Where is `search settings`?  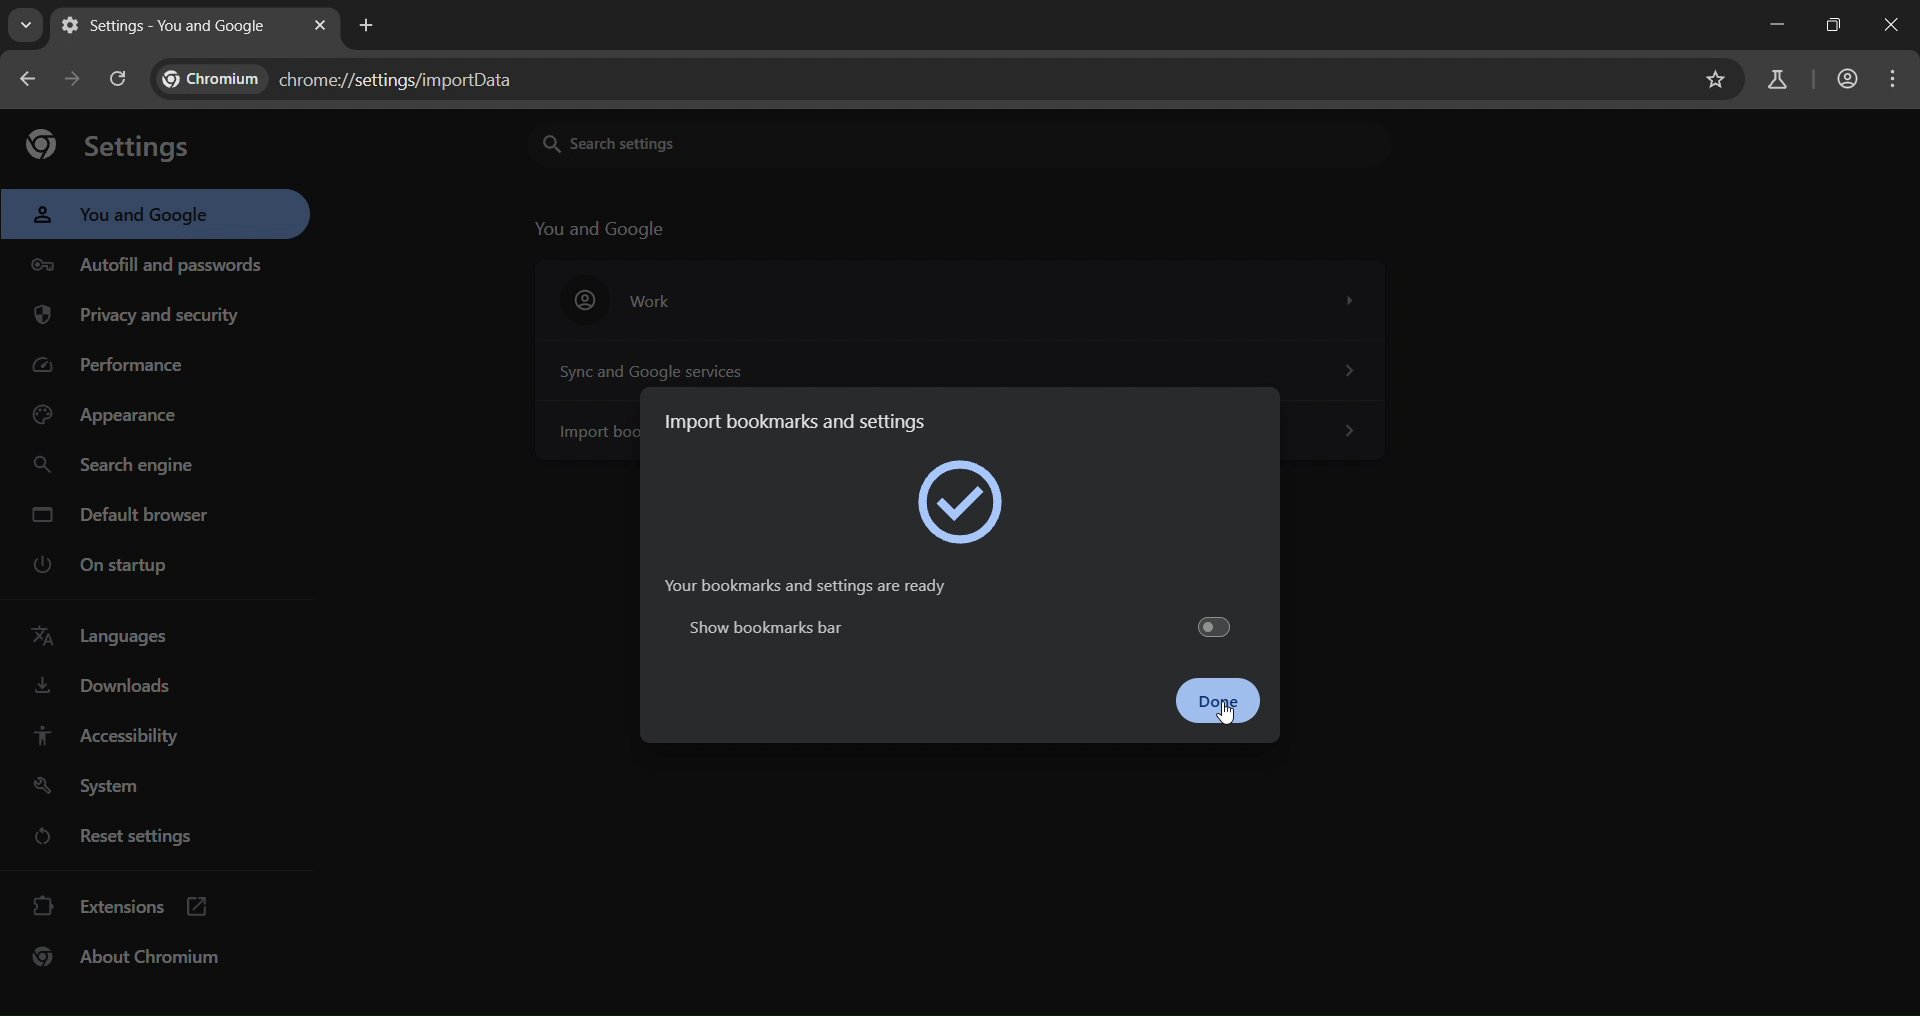
search settings is located at coordinates (690, 142).